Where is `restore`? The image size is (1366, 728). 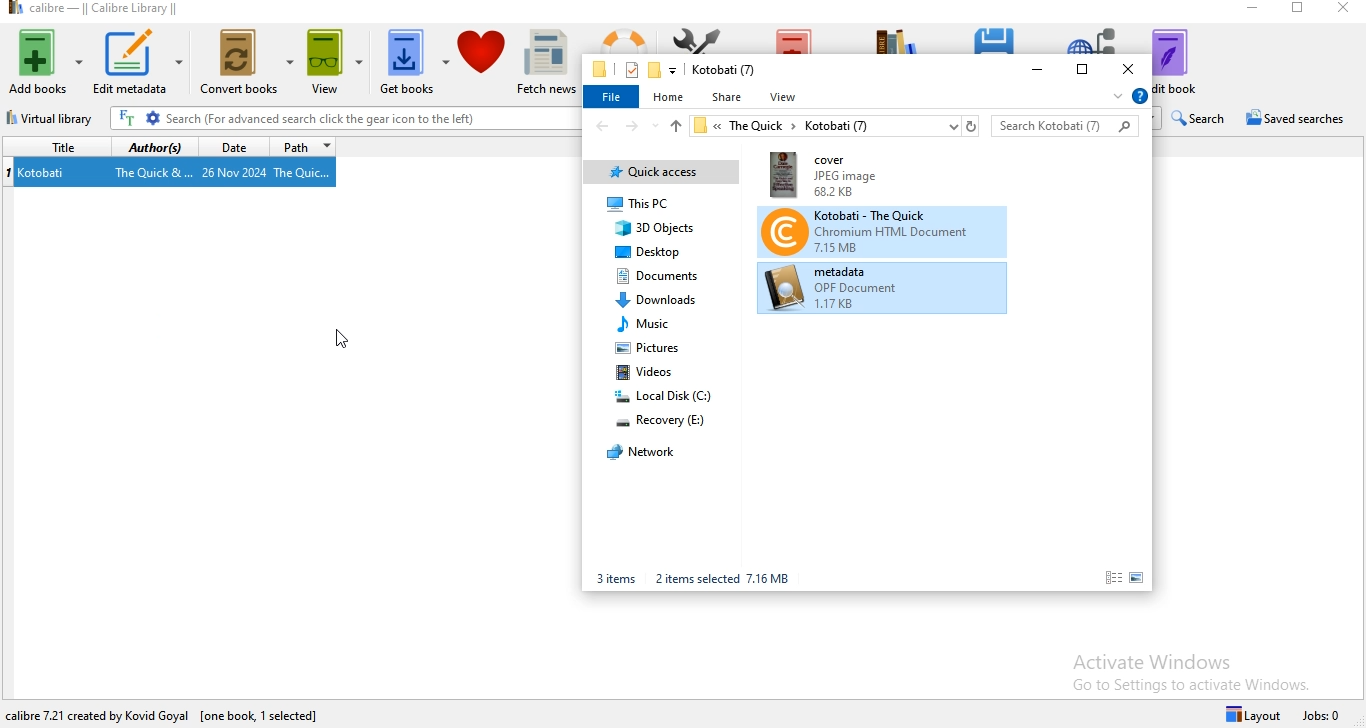 restore is located at coordinates (1300, 11).